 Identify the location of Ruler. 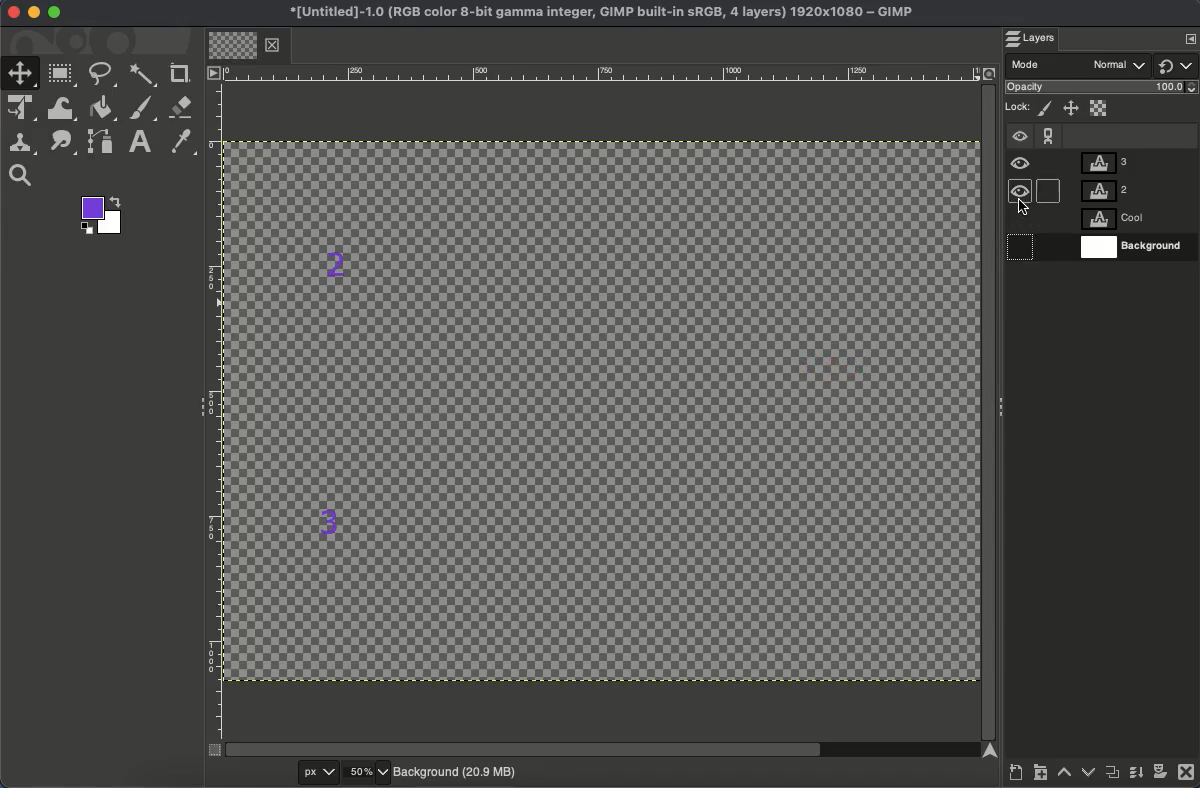
(214, 412).